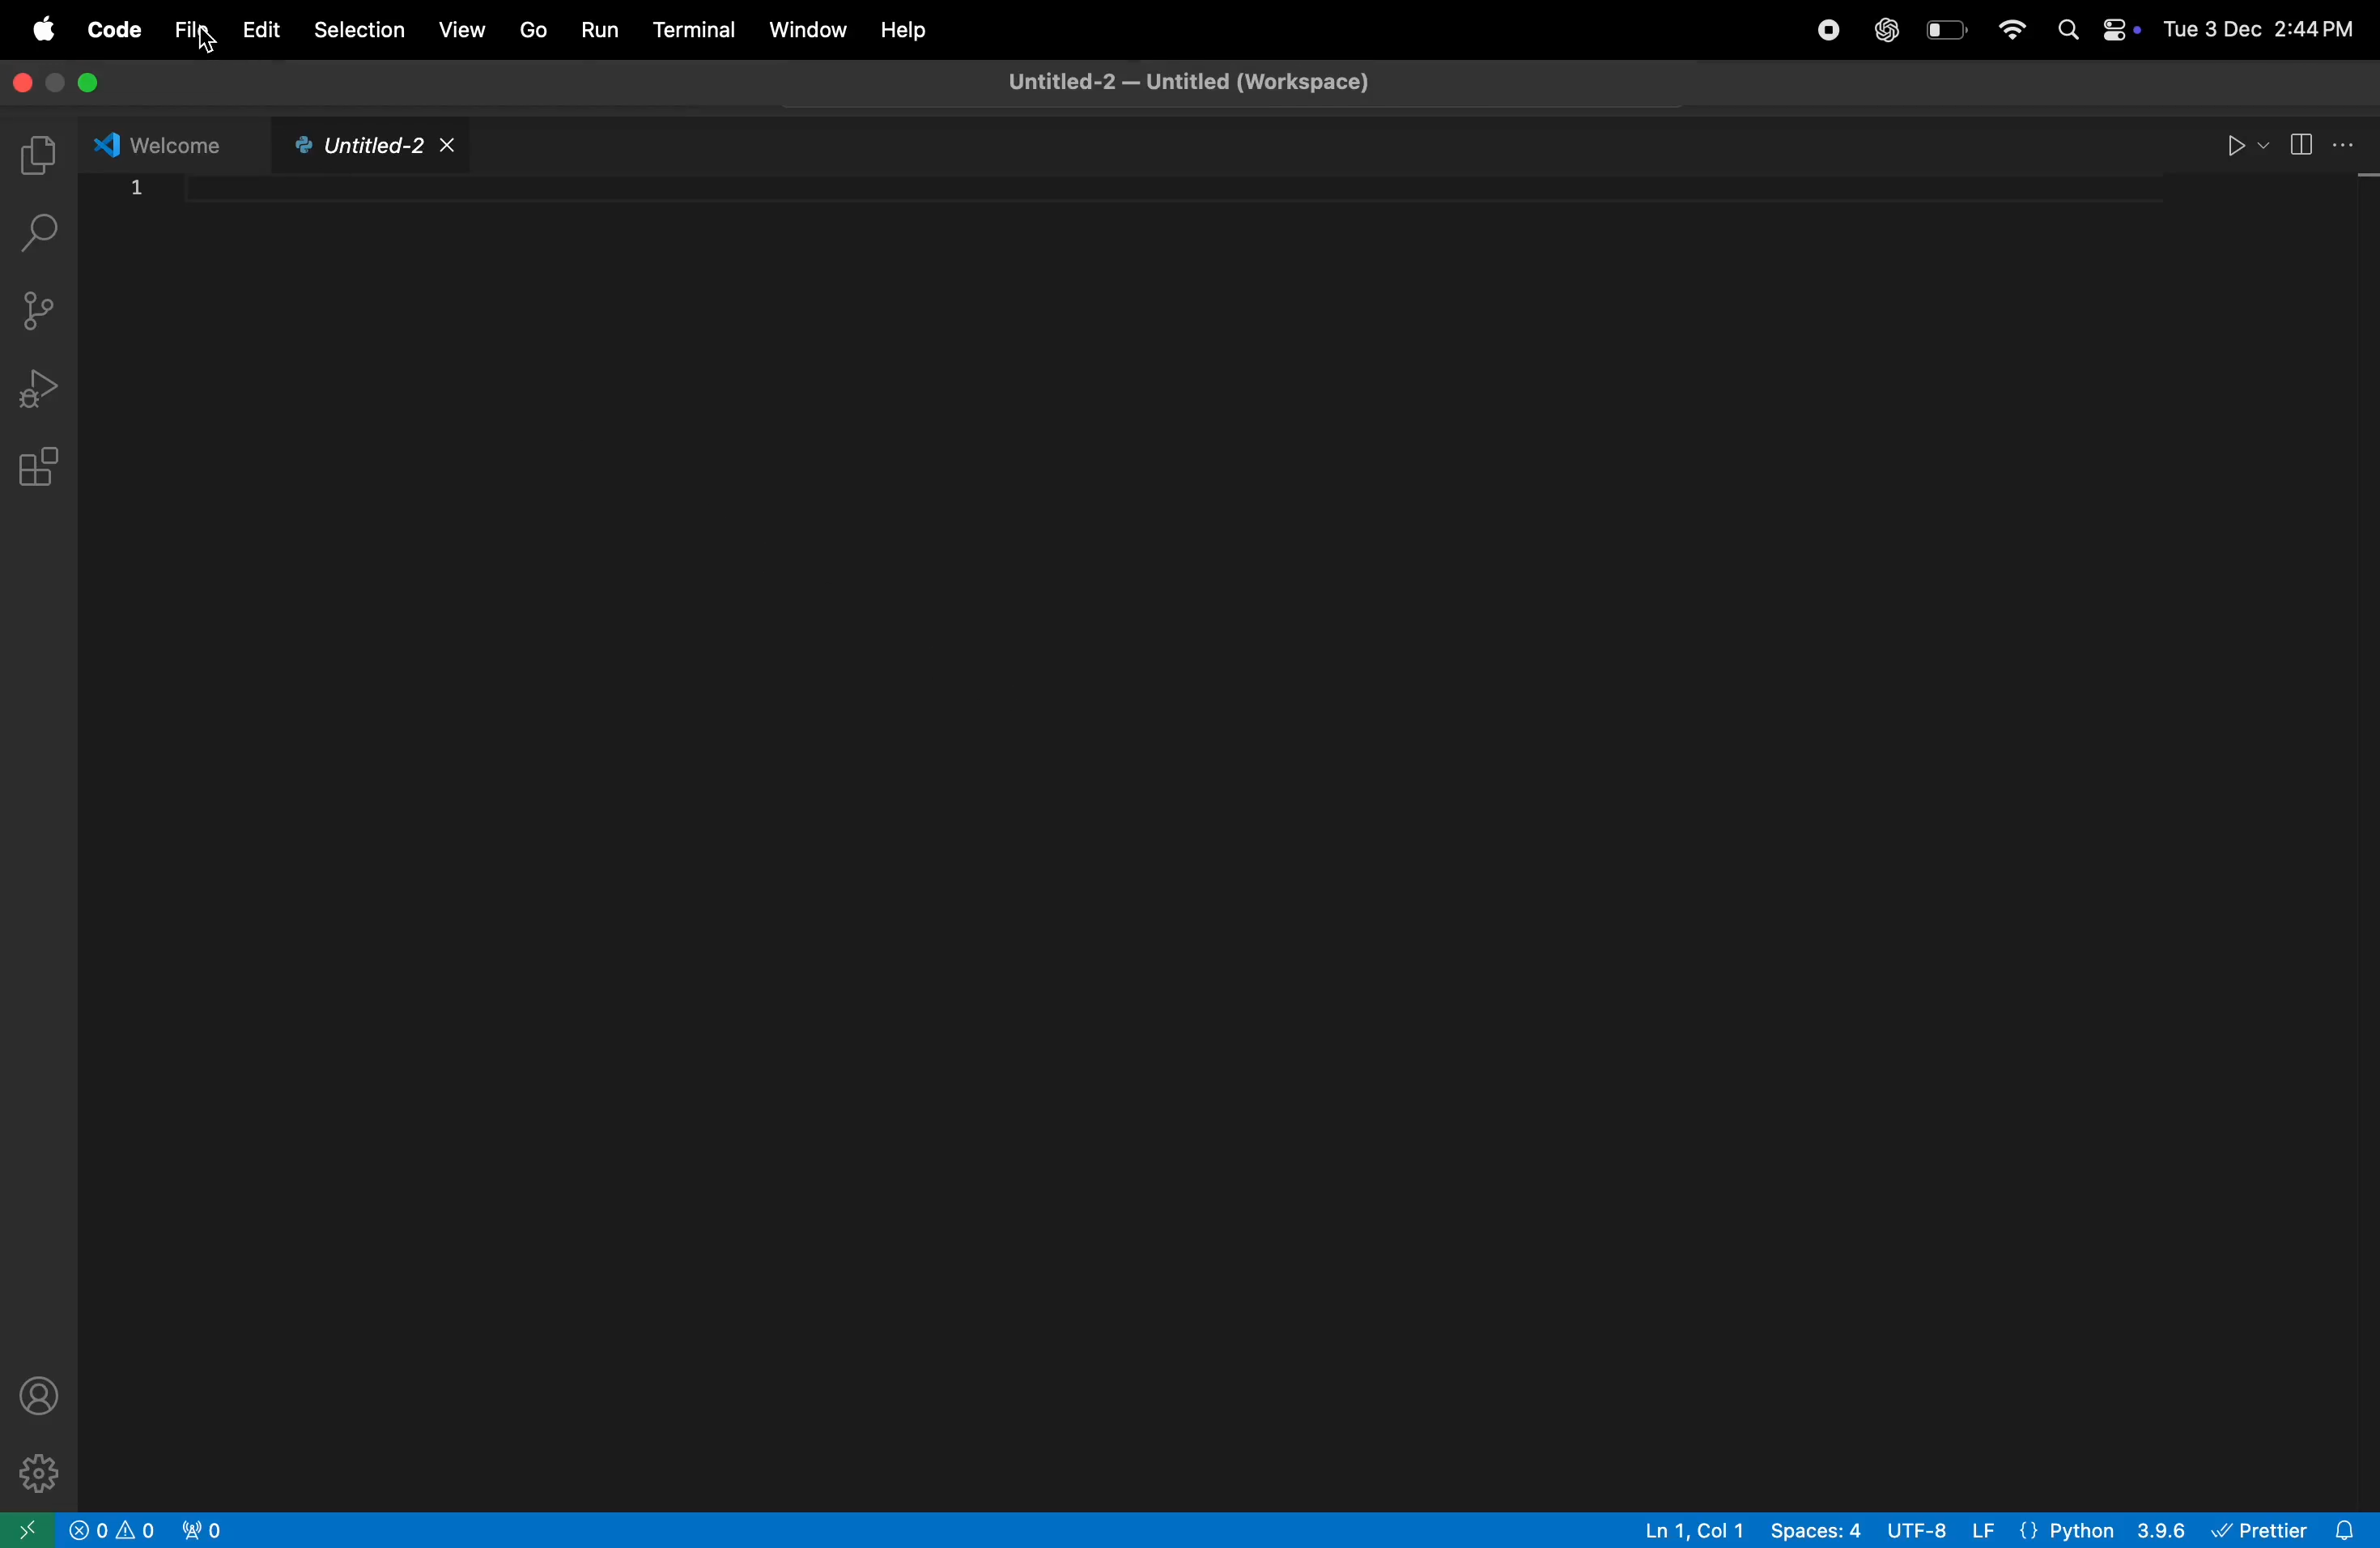 Image resolution: width=2380 pixels, height=1548 pixels. Describe the element at coordinates (2263, 22) in the screenshot. I see `date and time` at that location.